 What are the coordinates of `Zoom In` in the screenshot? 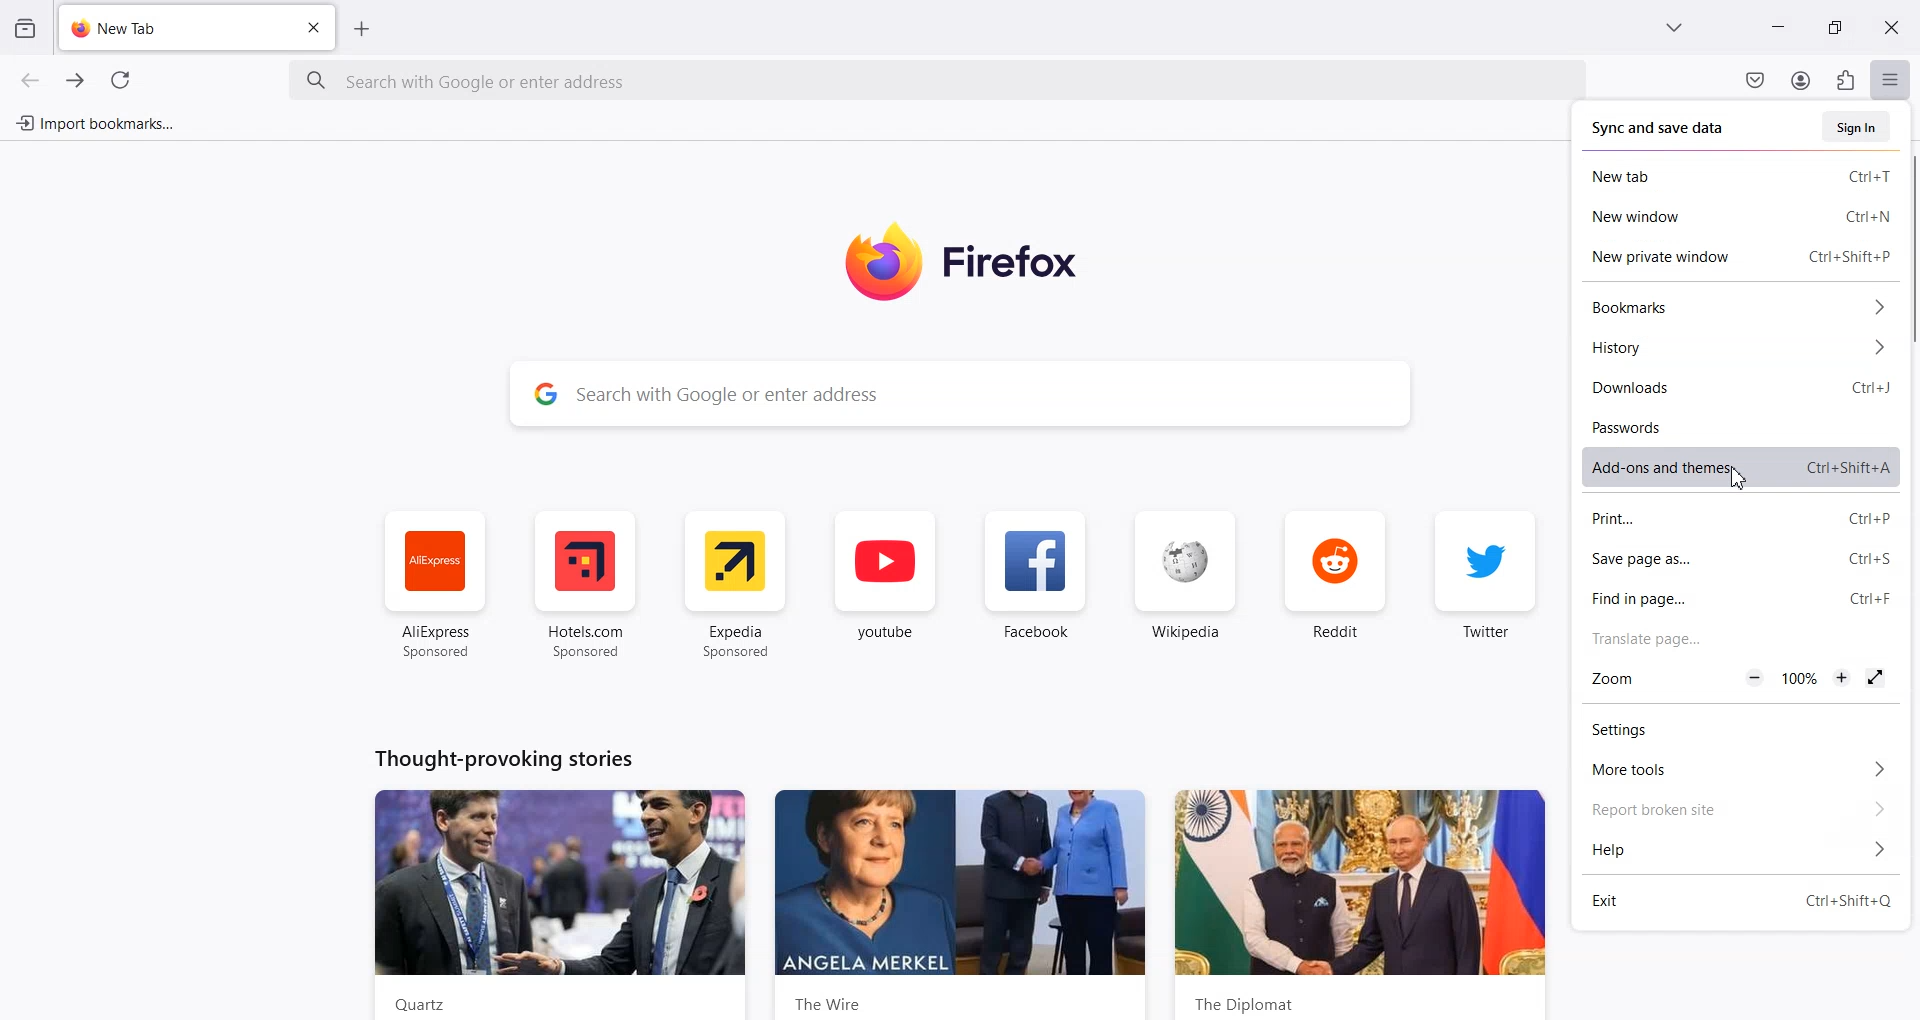 It's located at (1840, 676).